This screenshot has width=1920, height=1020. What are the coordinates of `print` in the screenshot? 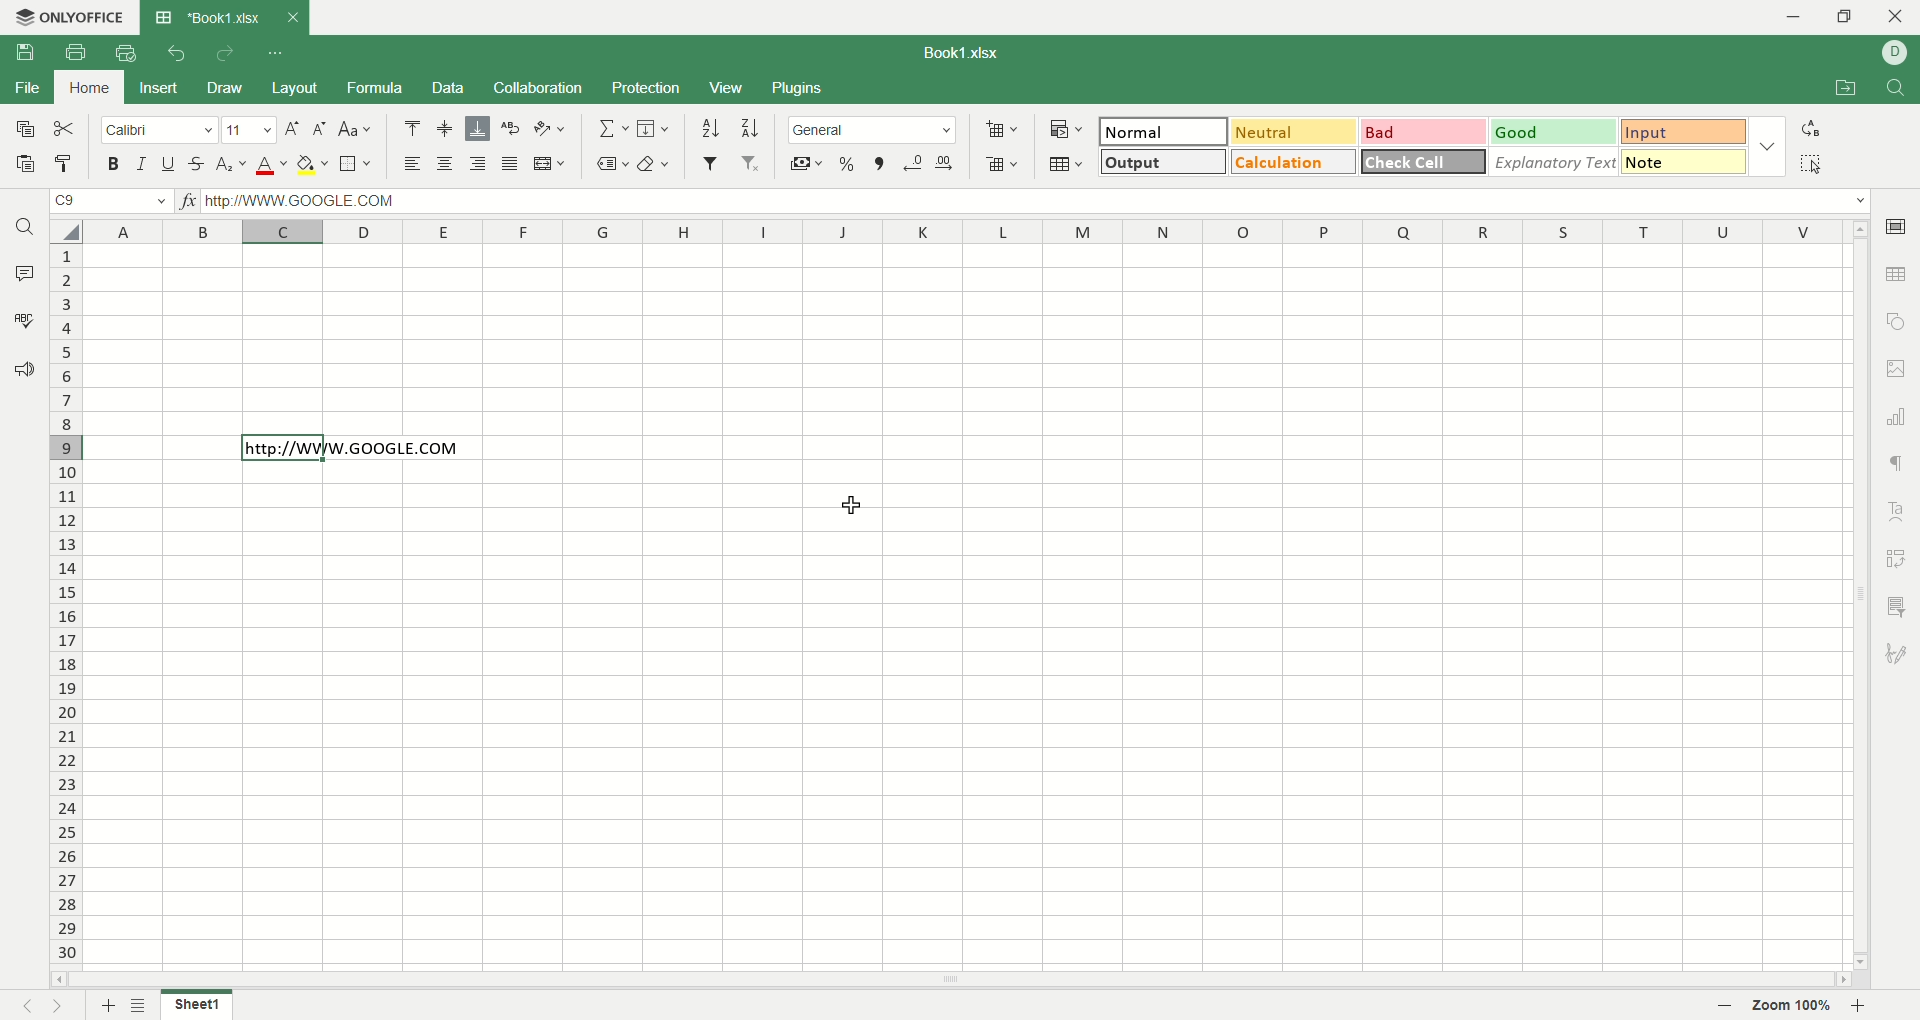 It's located at (72, 52).